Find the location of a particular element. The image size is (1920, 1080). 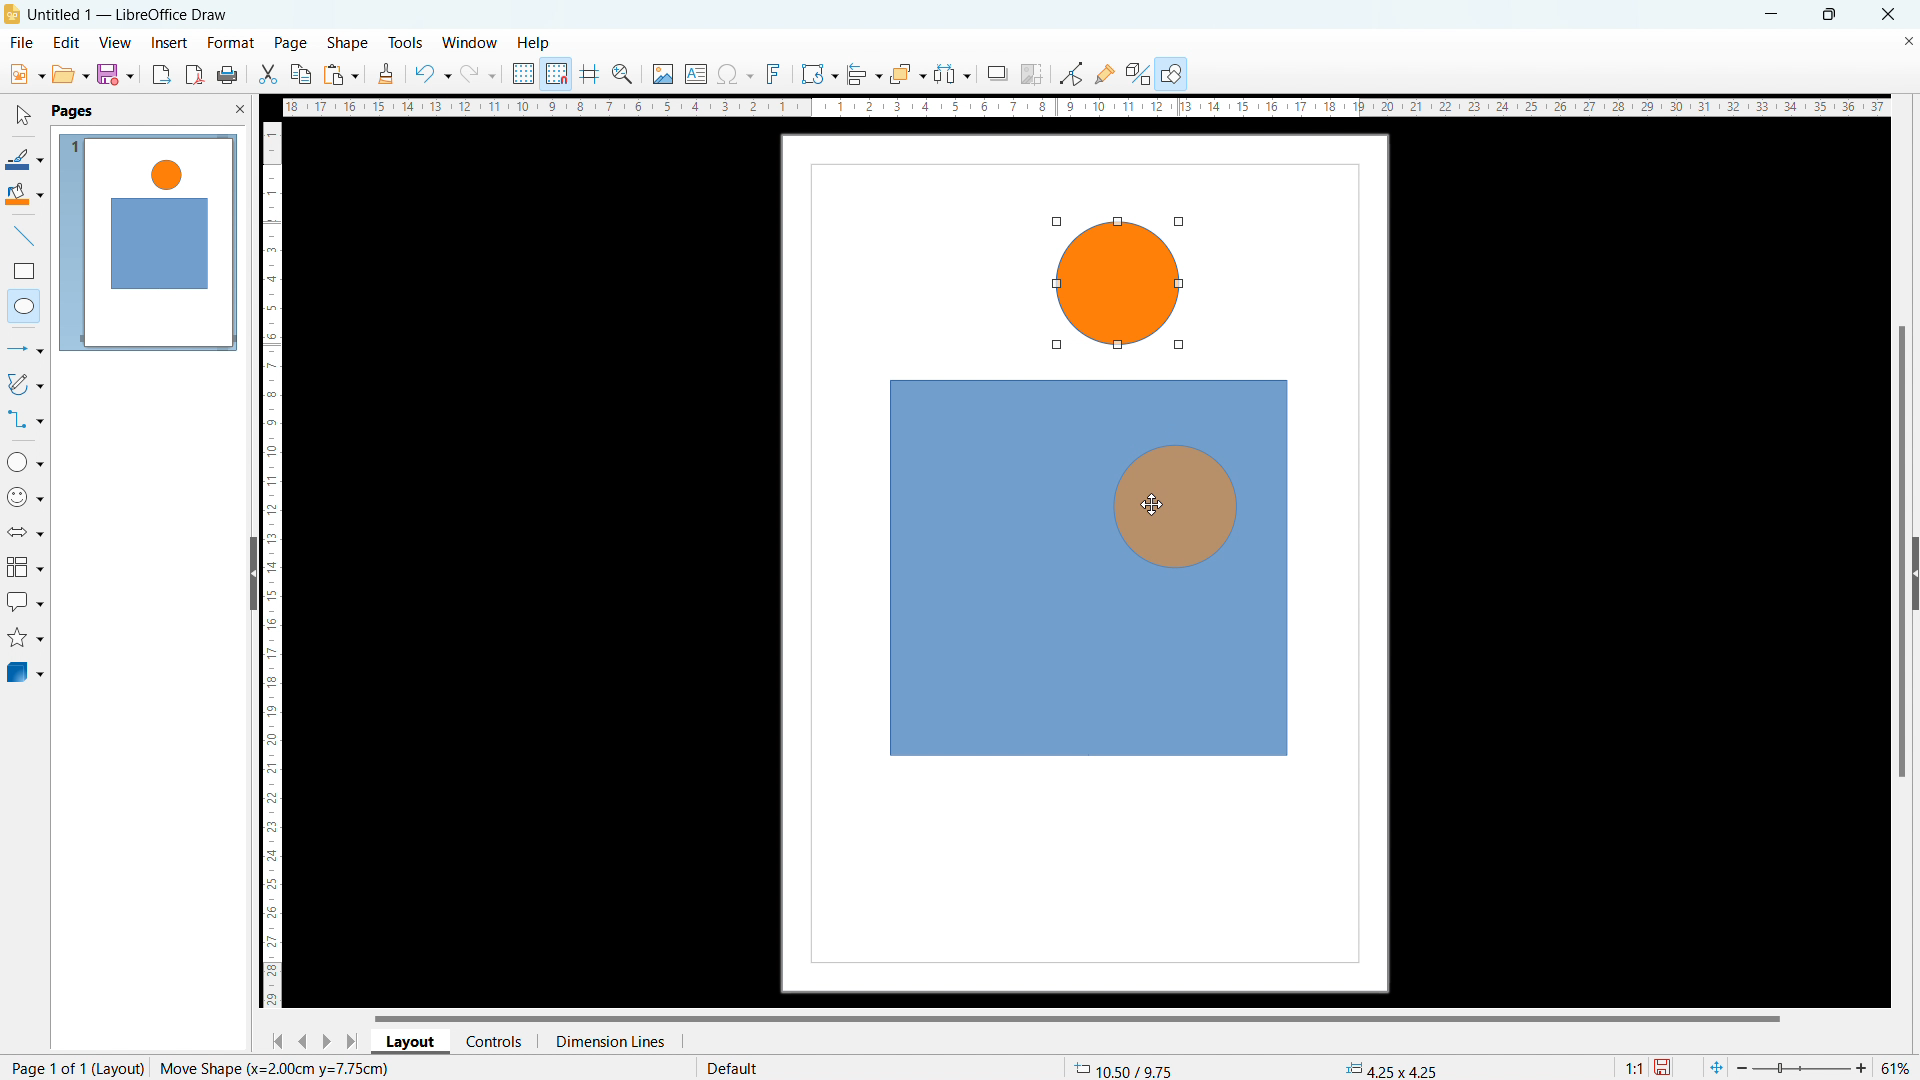

stars and banners is located at coordinates (24, 640).